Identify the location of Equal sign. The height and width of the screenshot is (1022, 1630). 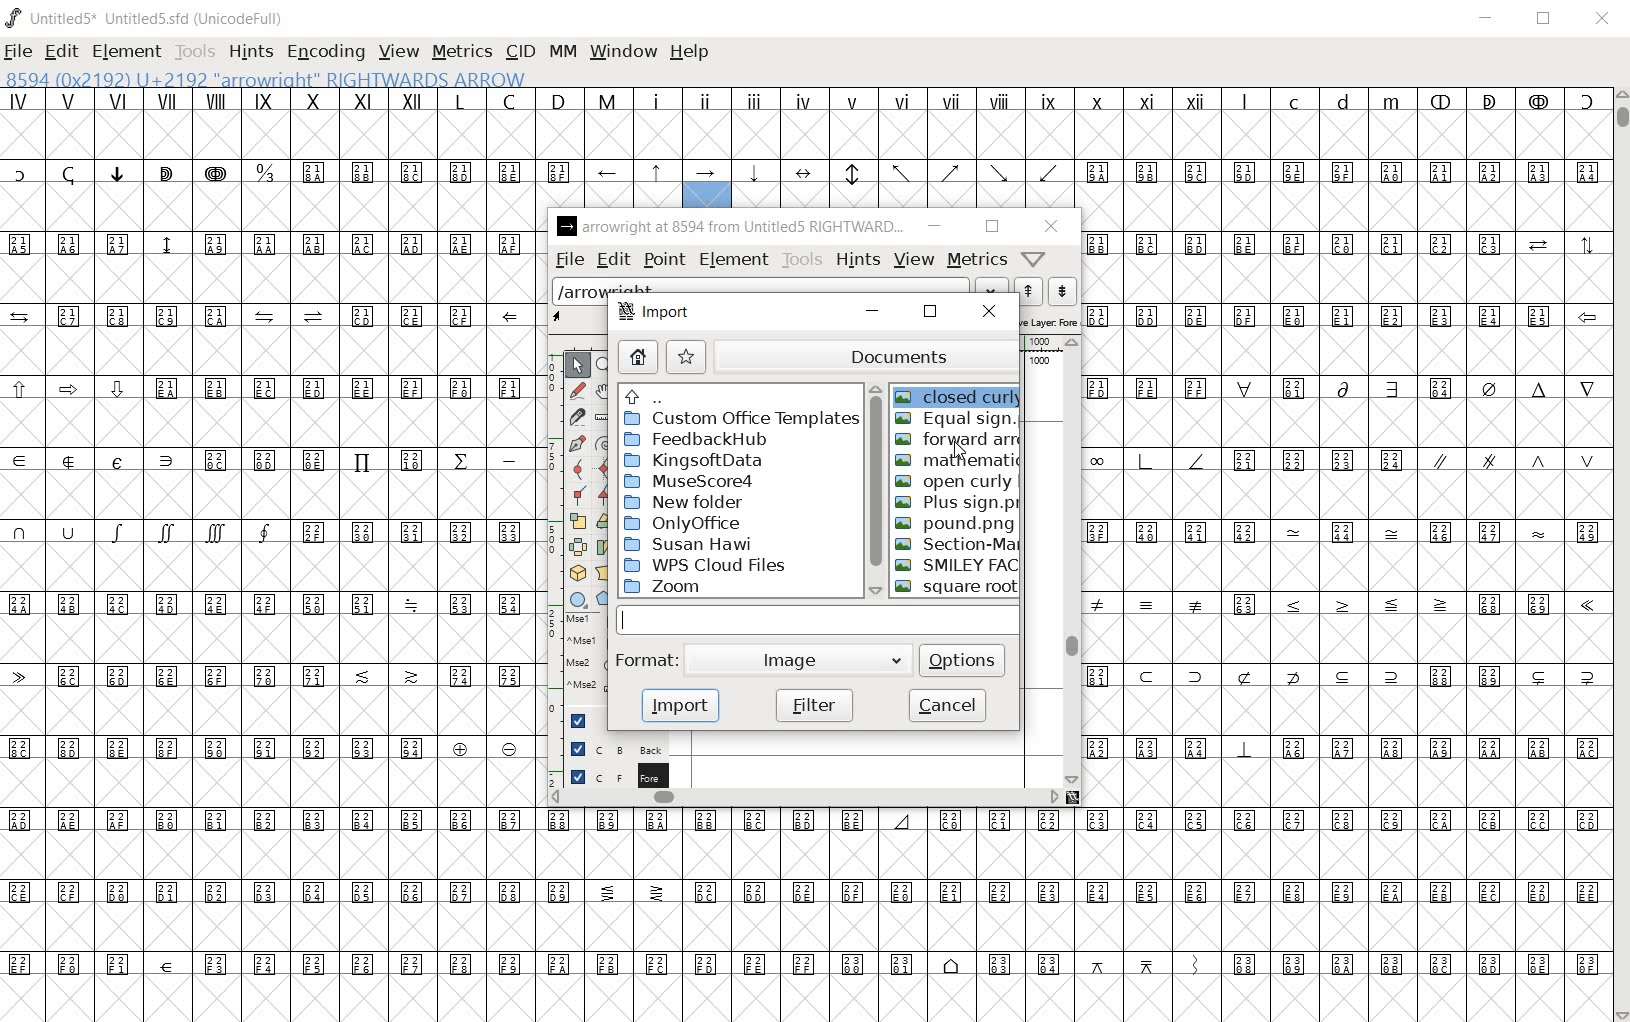
(957, 421).